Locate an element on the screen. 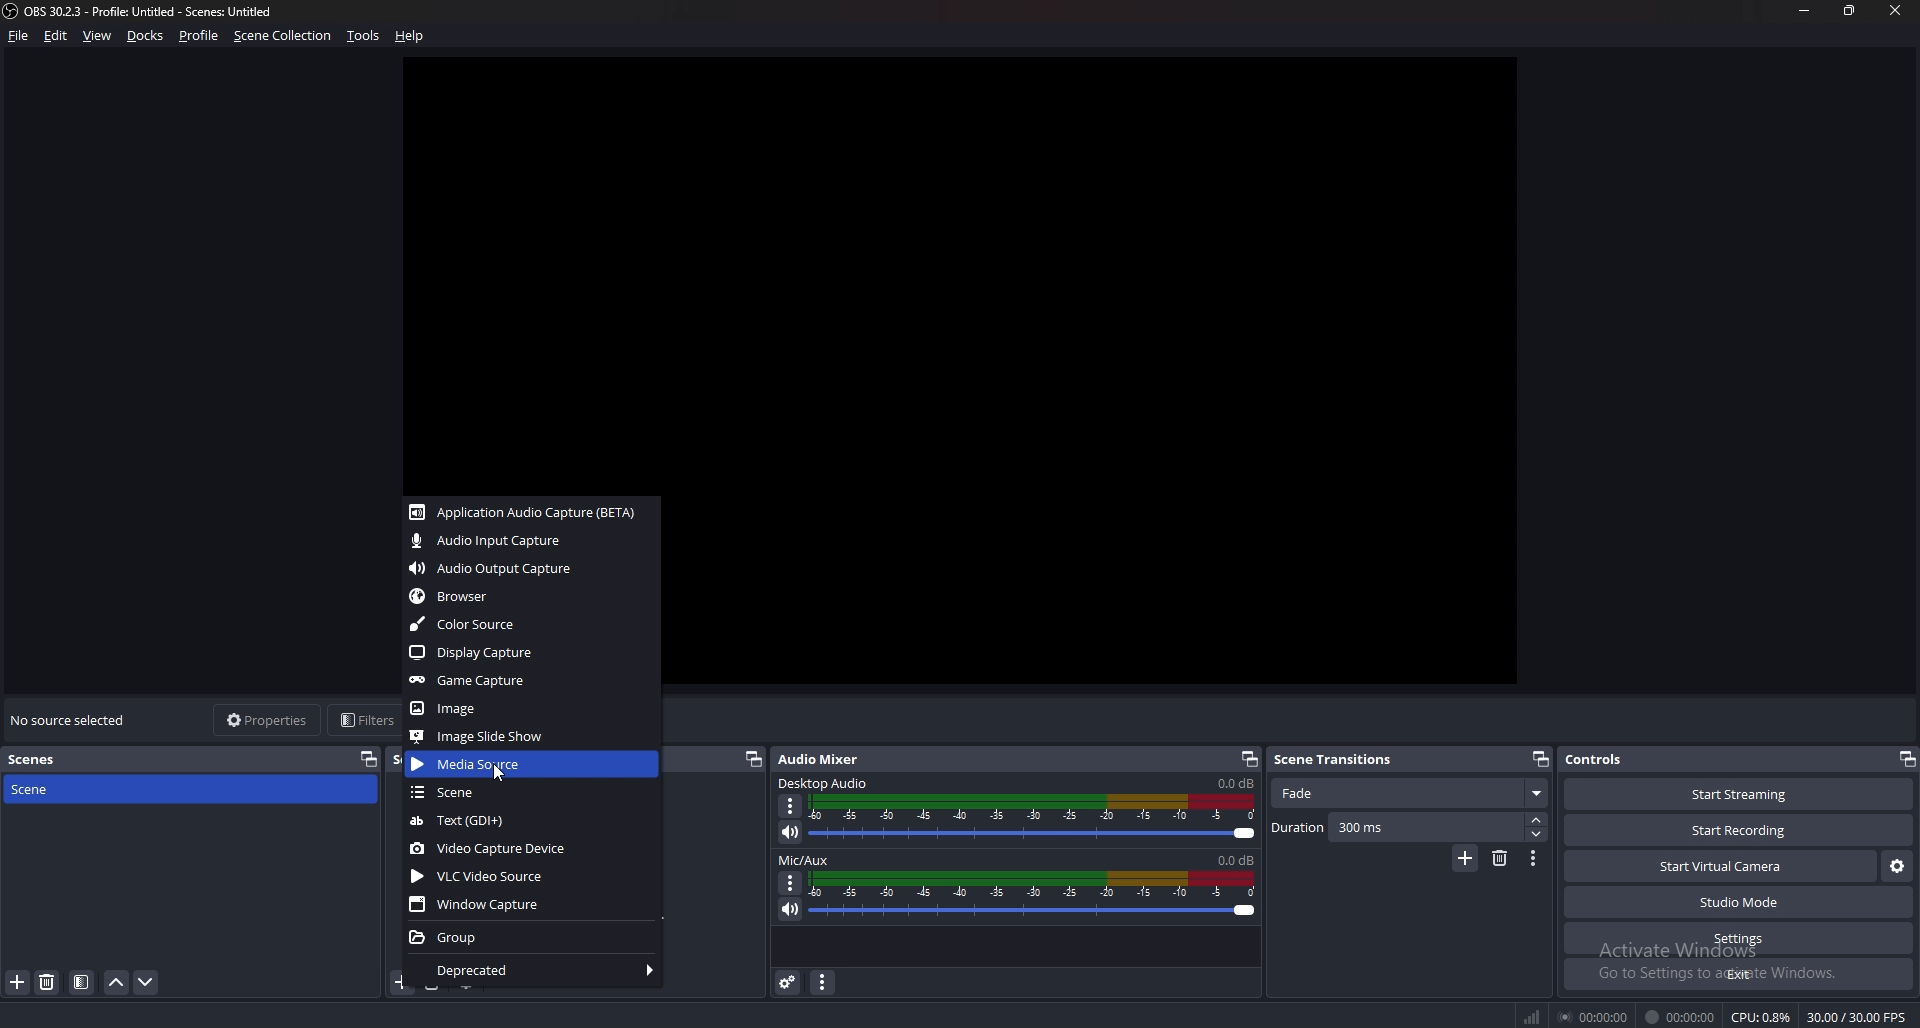 The height and width of the screenshot is (1028, 1920). Filters  is located at coordinates (364, 719).